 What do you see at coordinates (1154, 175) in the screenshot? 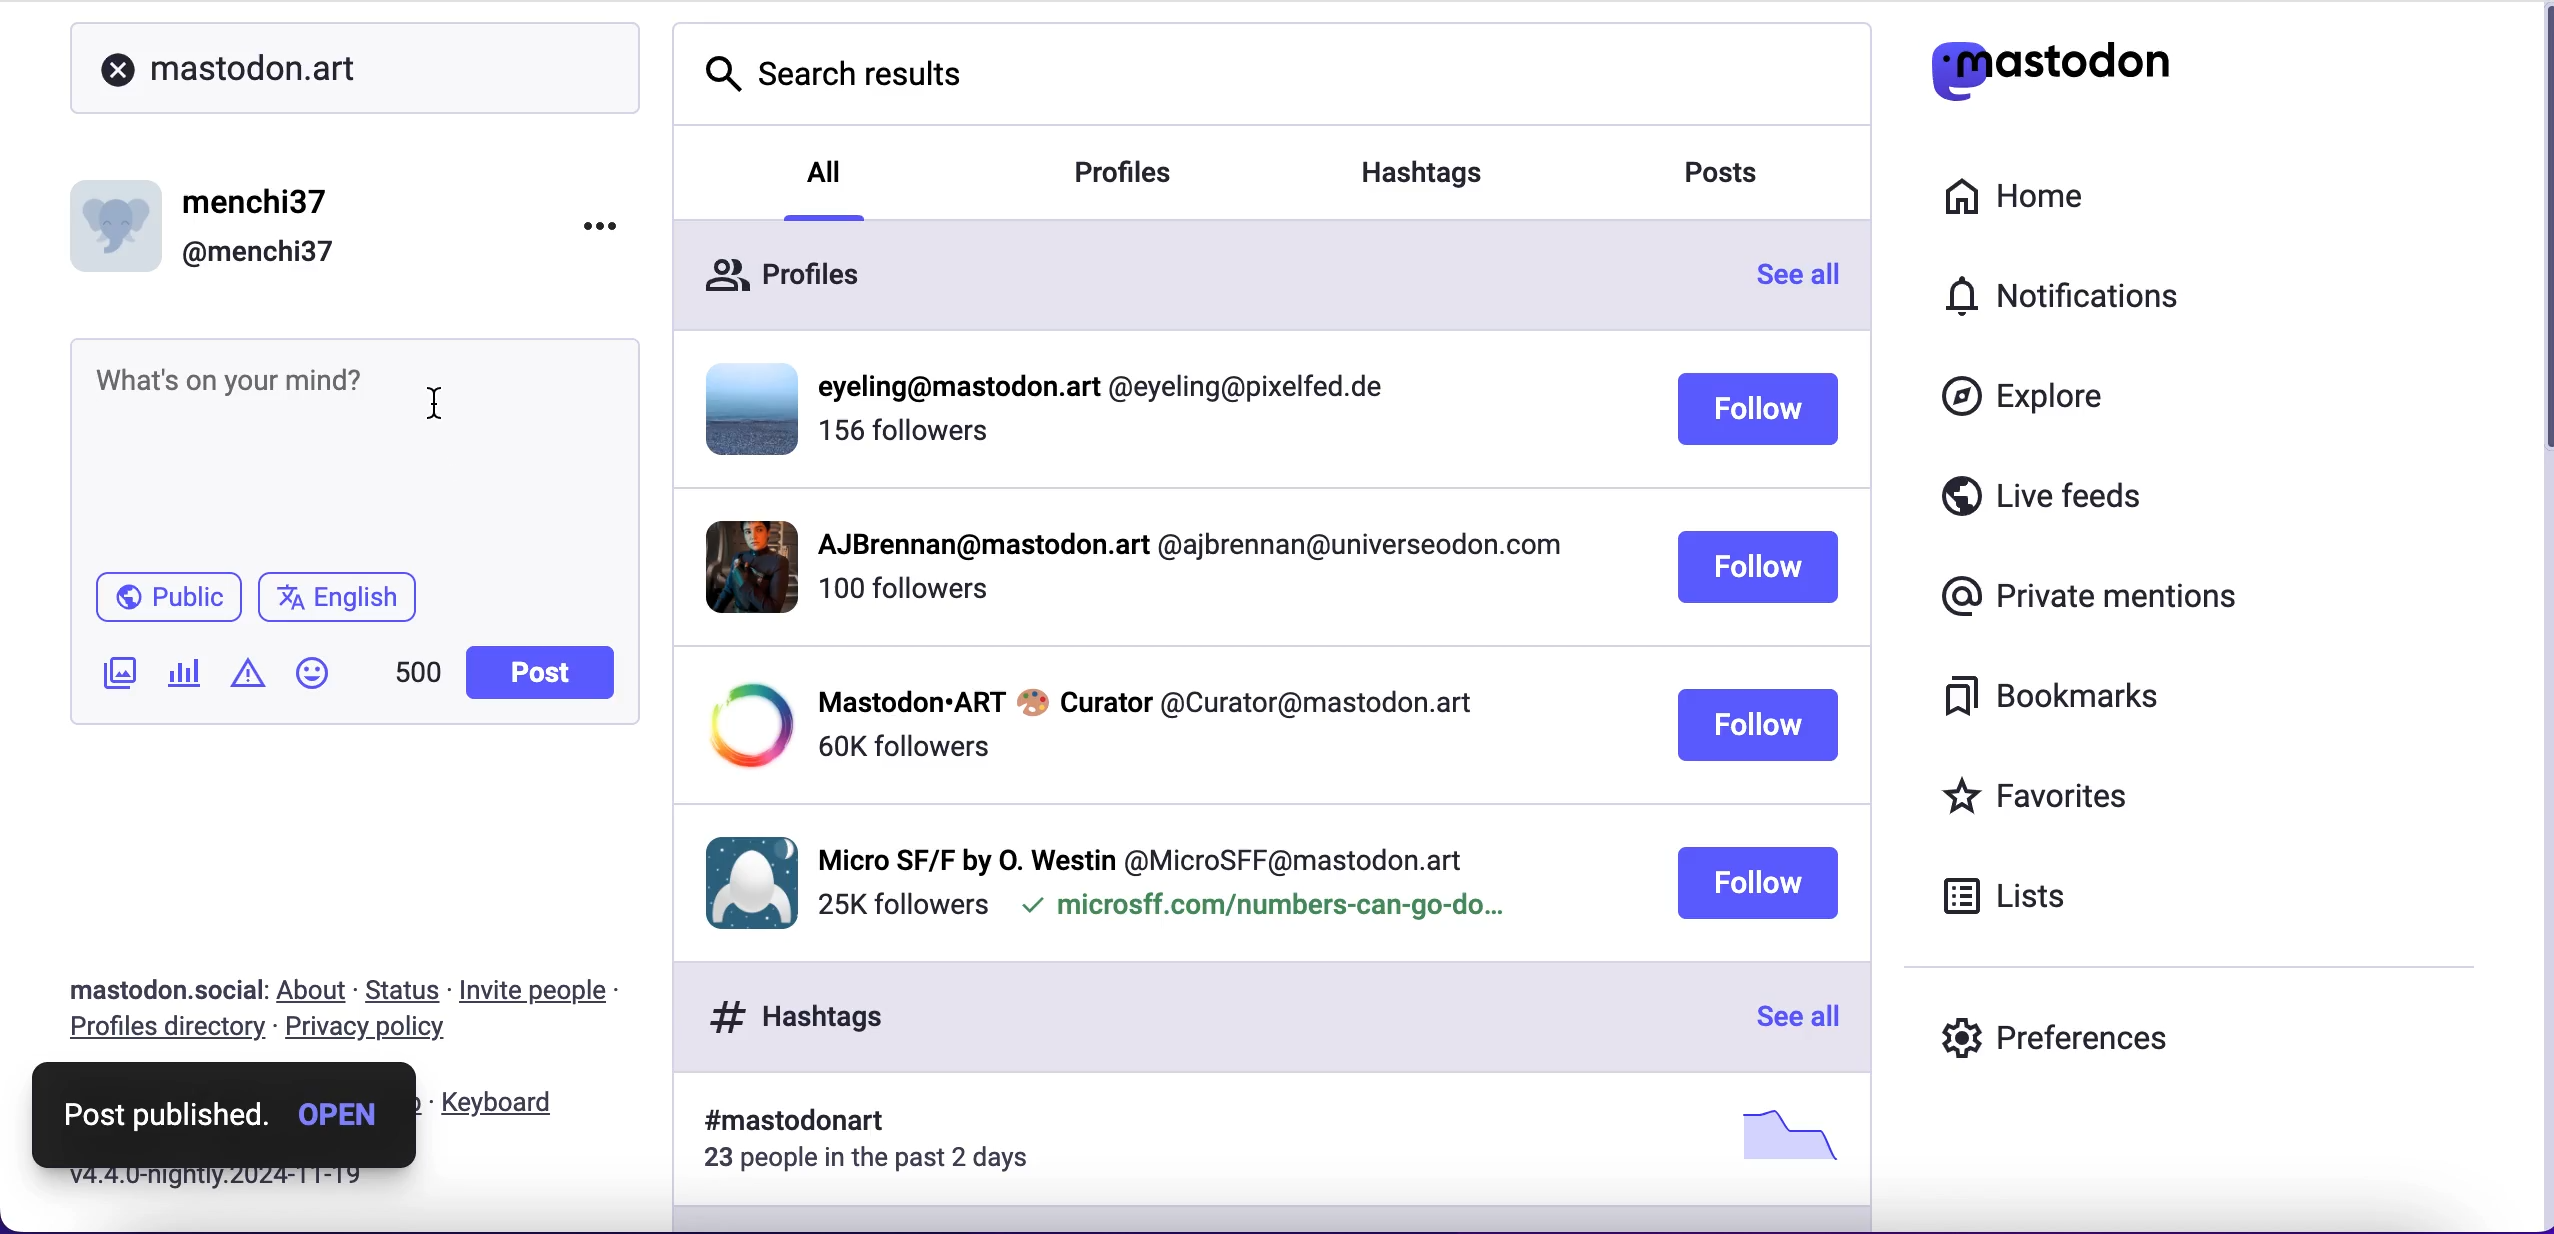
I see `profiles` at bounding box center [1154, 175].